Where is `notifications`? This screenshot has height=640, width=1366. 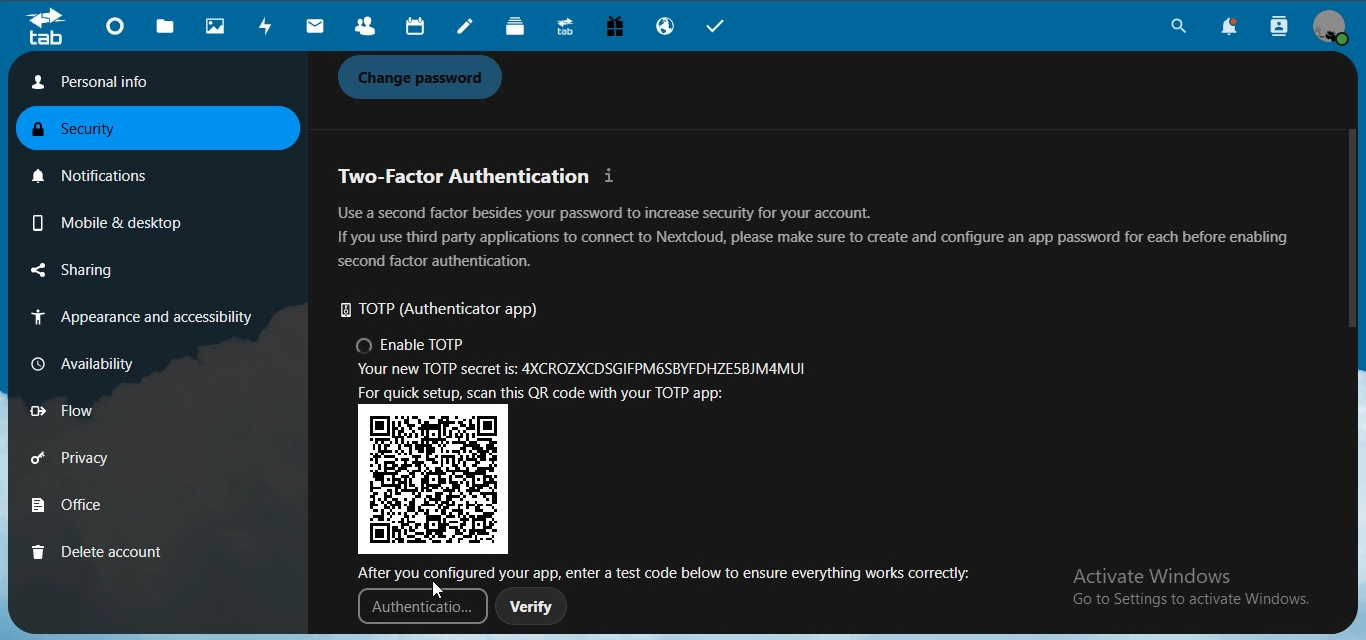
notifications is located at coordinates (101, 172).